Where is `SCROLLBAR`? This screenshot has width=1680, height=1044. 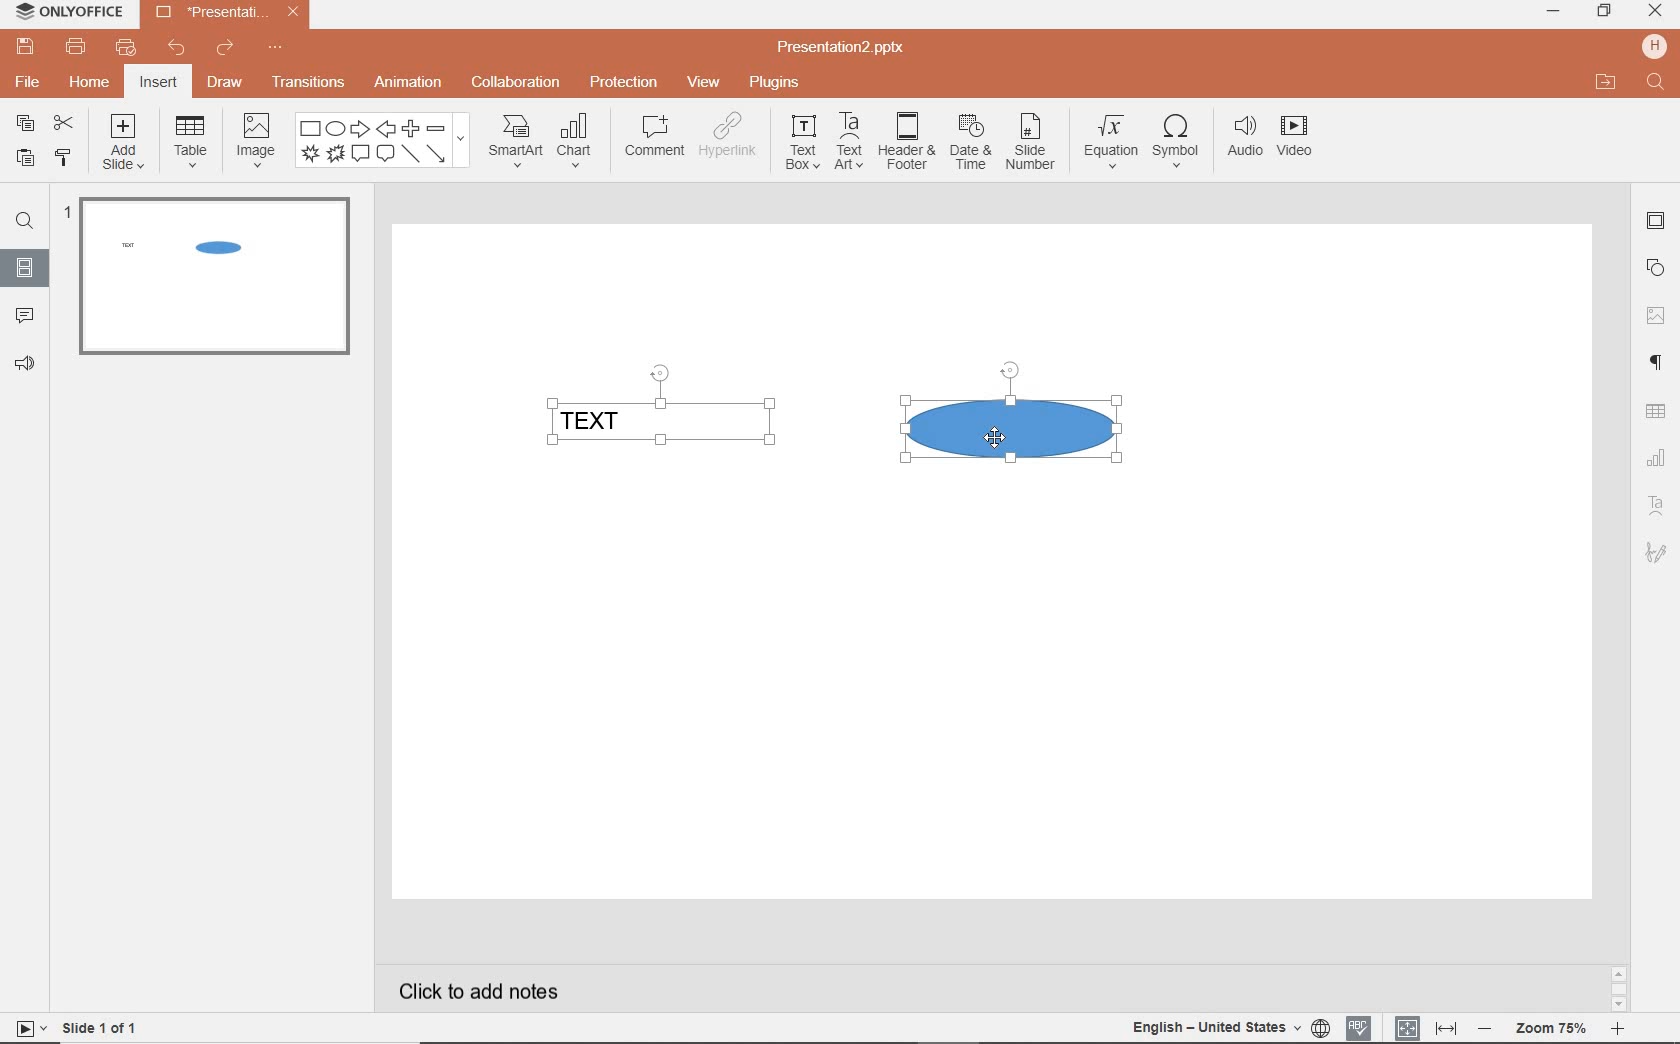
SCROLLBAR is located at coordinates (1619, 987).